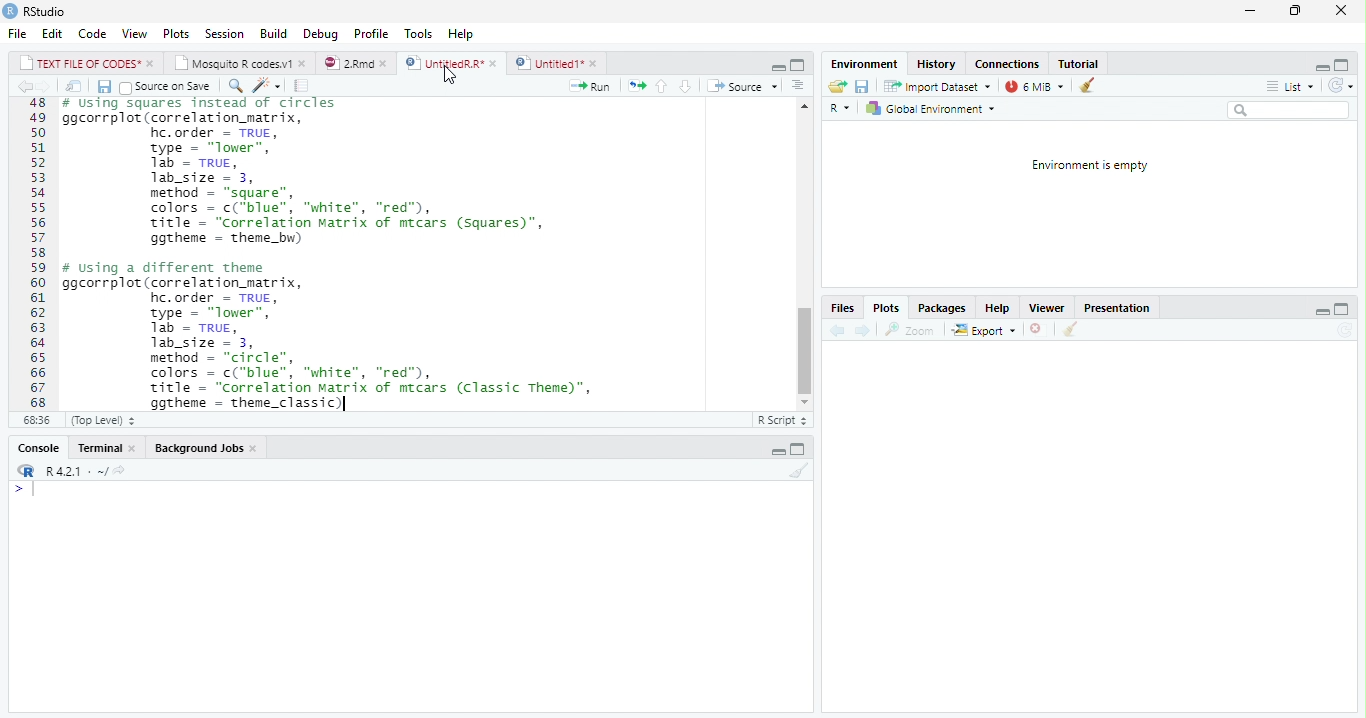 The image size is (1366, 718). What do you see at coordinates (275, 33) in the screenshot?
I see `Build` at bounding box center [275, 33].